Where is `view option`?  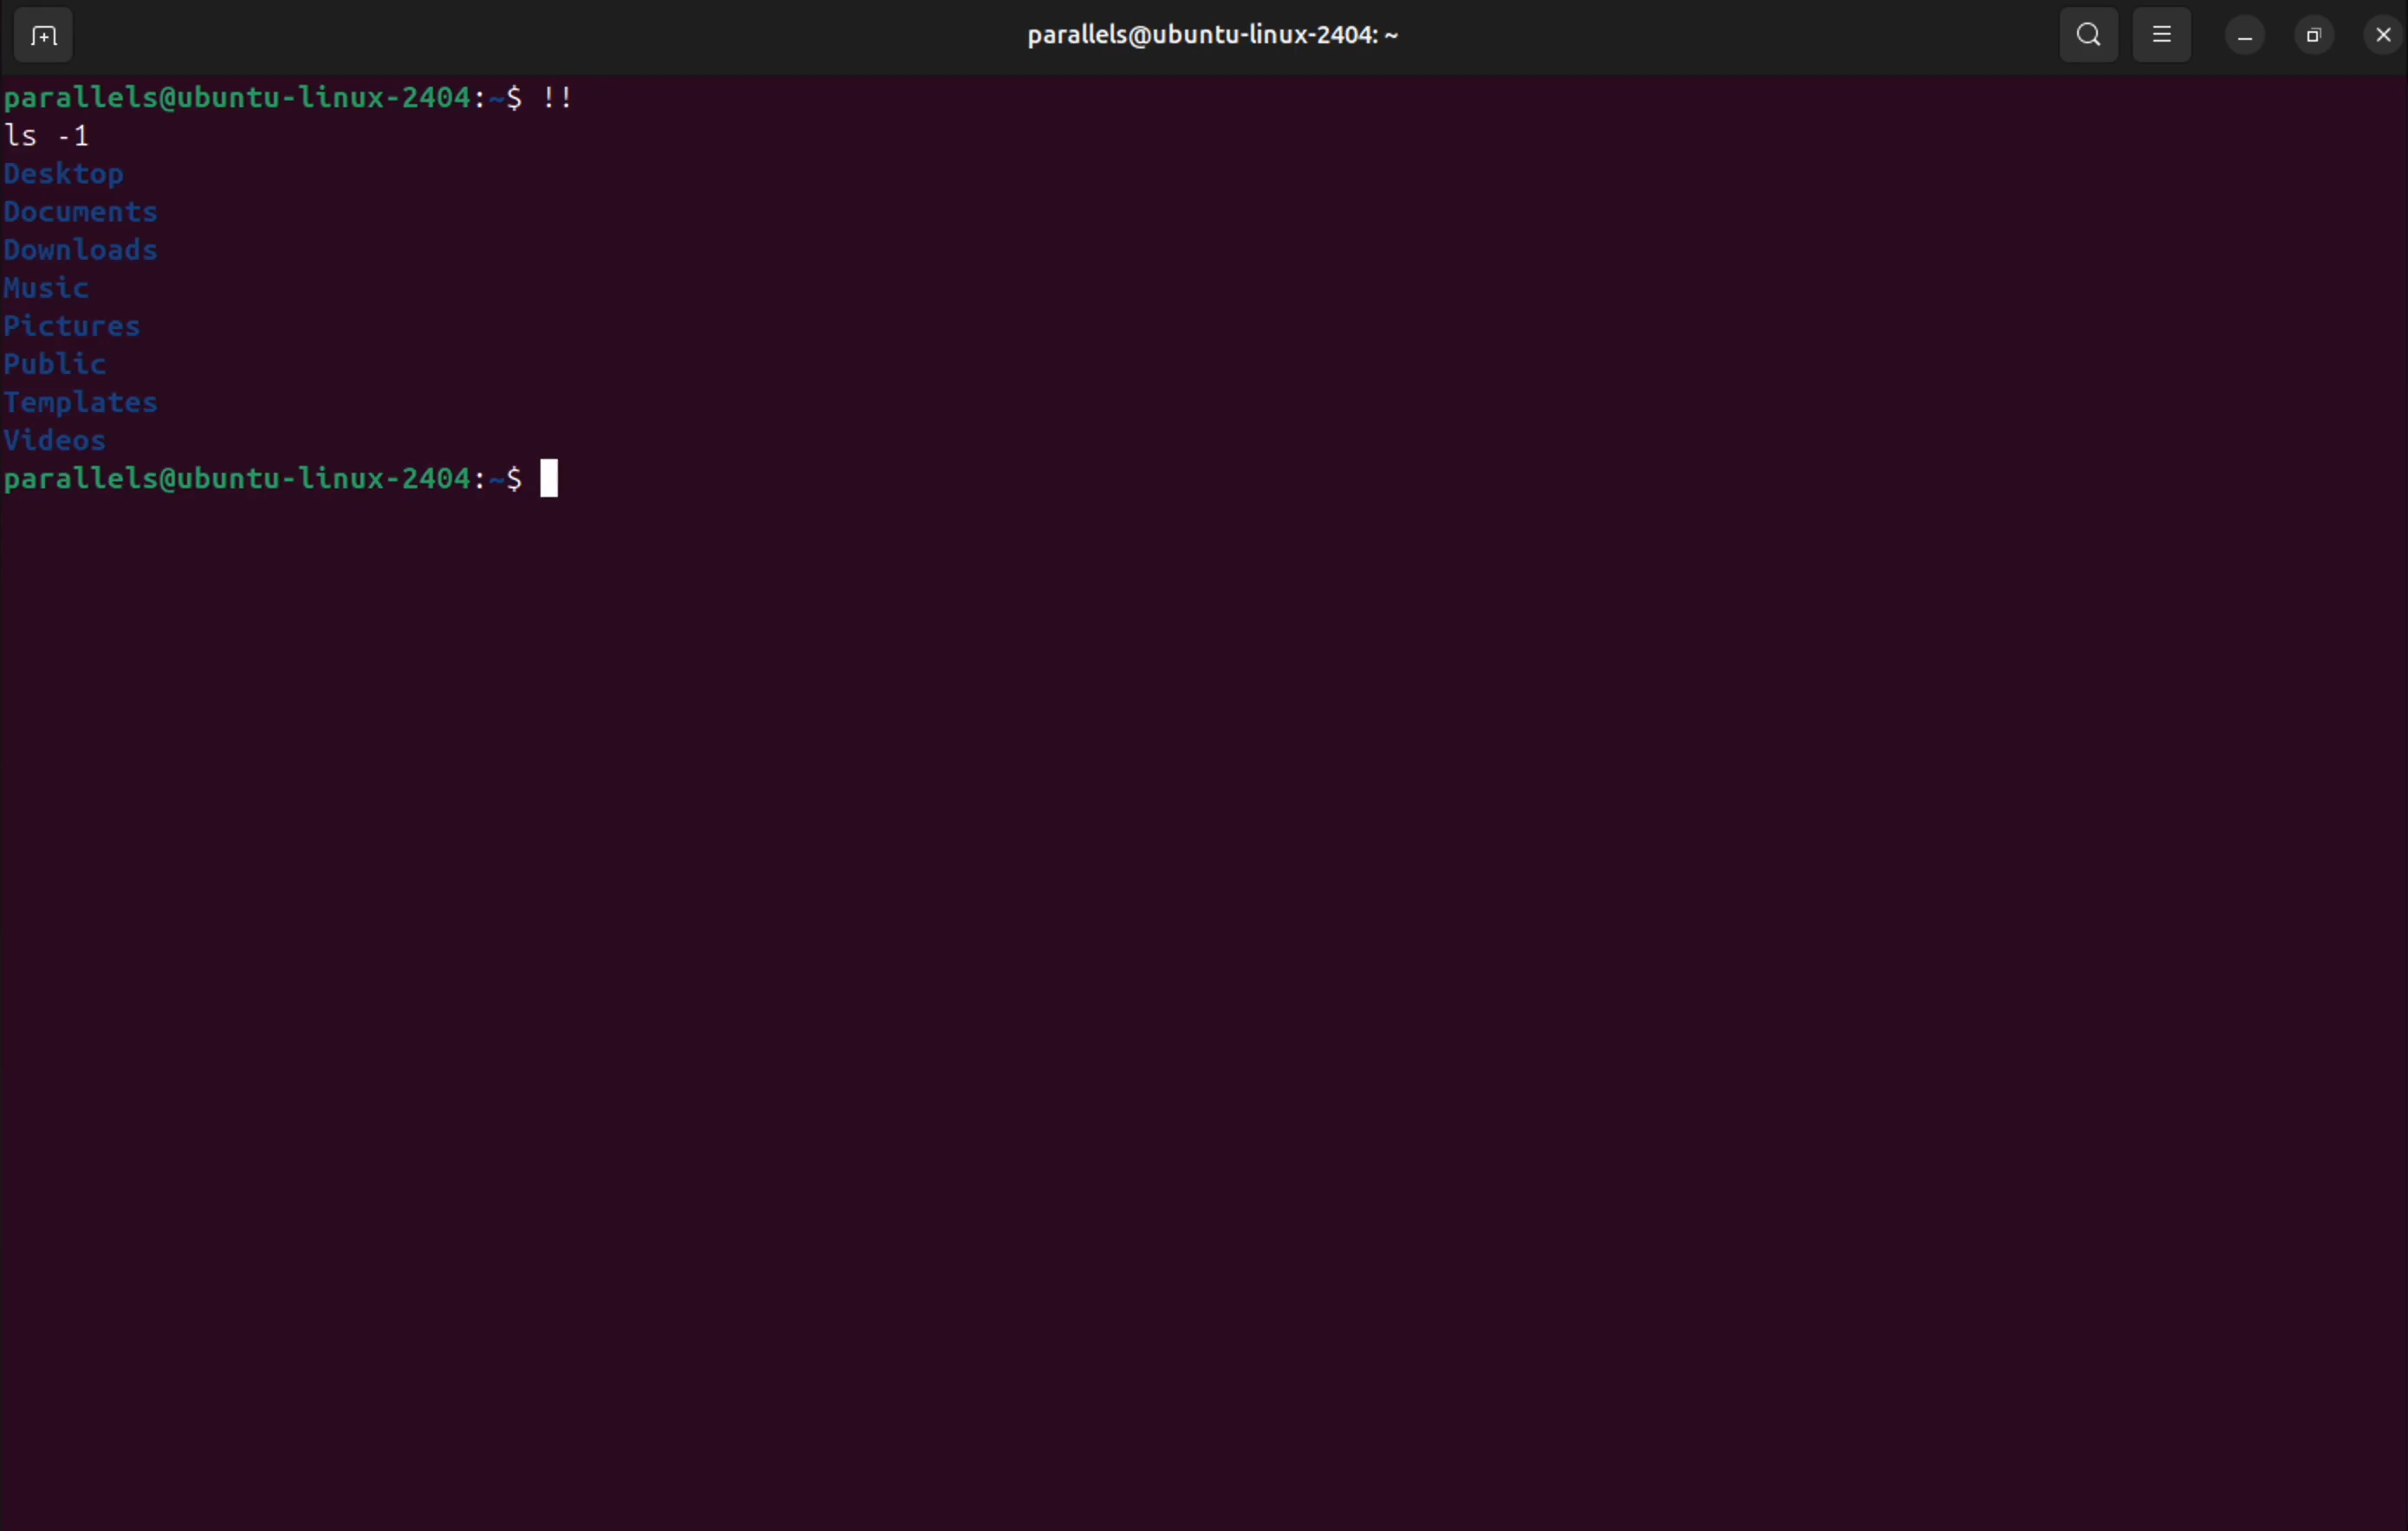 view option is located at coordinates (2166, 37).